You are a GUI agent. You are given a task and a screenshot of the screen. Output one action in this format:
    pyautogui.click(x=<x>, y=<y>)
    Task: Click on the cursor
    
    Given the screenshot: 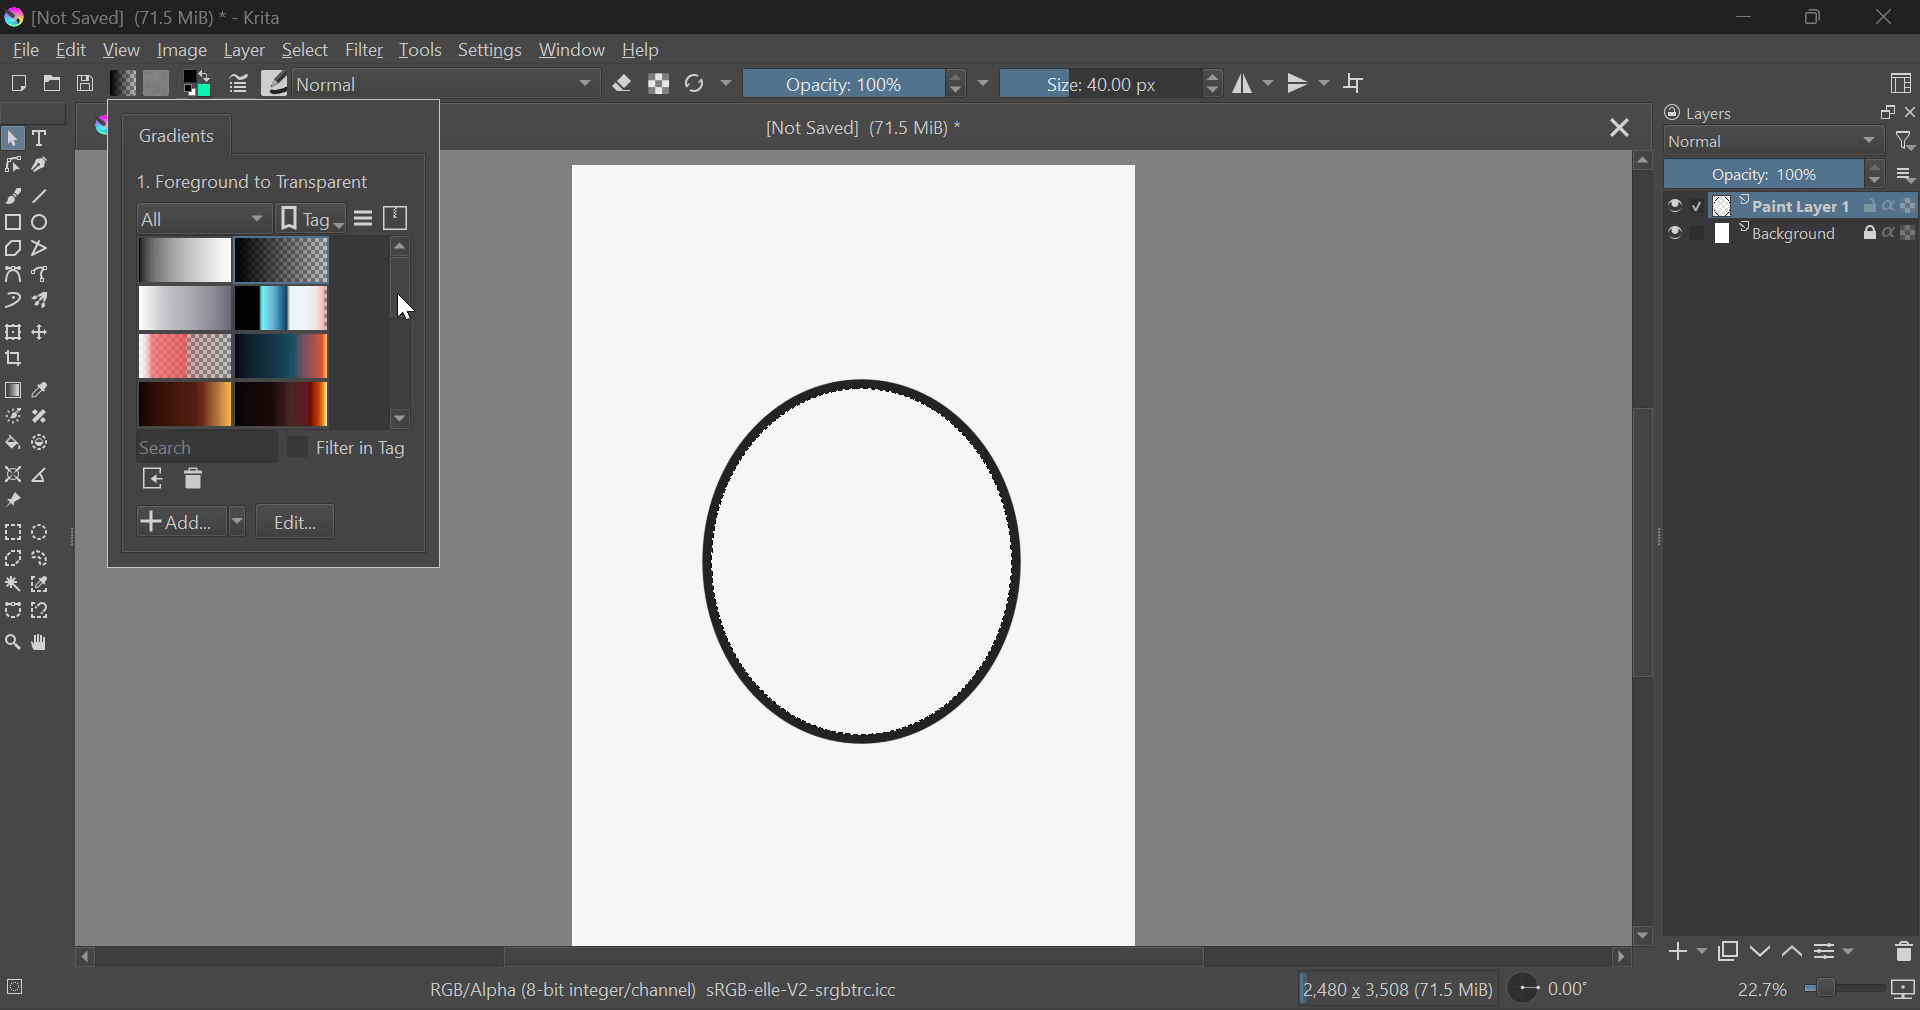 What is the action you would take?
    pyautogui.click(x=412, y=309)
    